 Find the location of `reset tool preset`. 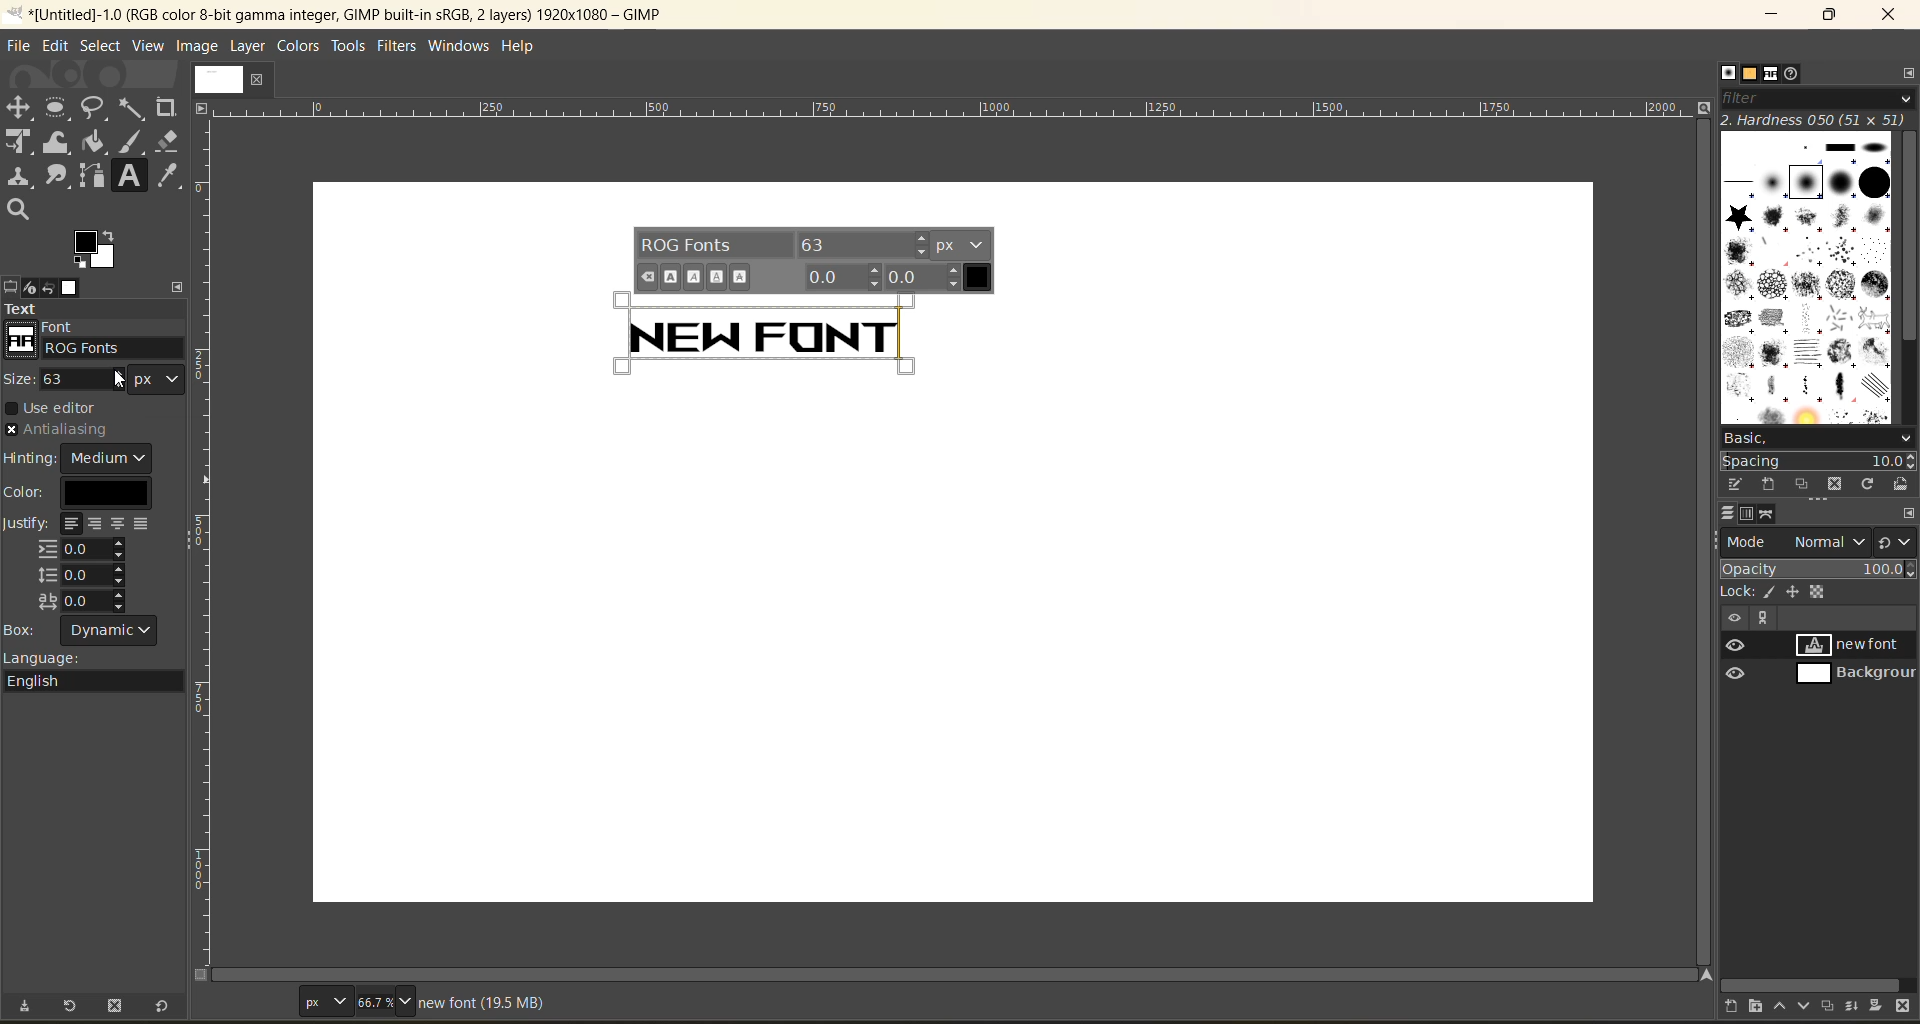

reset tool preset is located at coordinates (163, 1008).